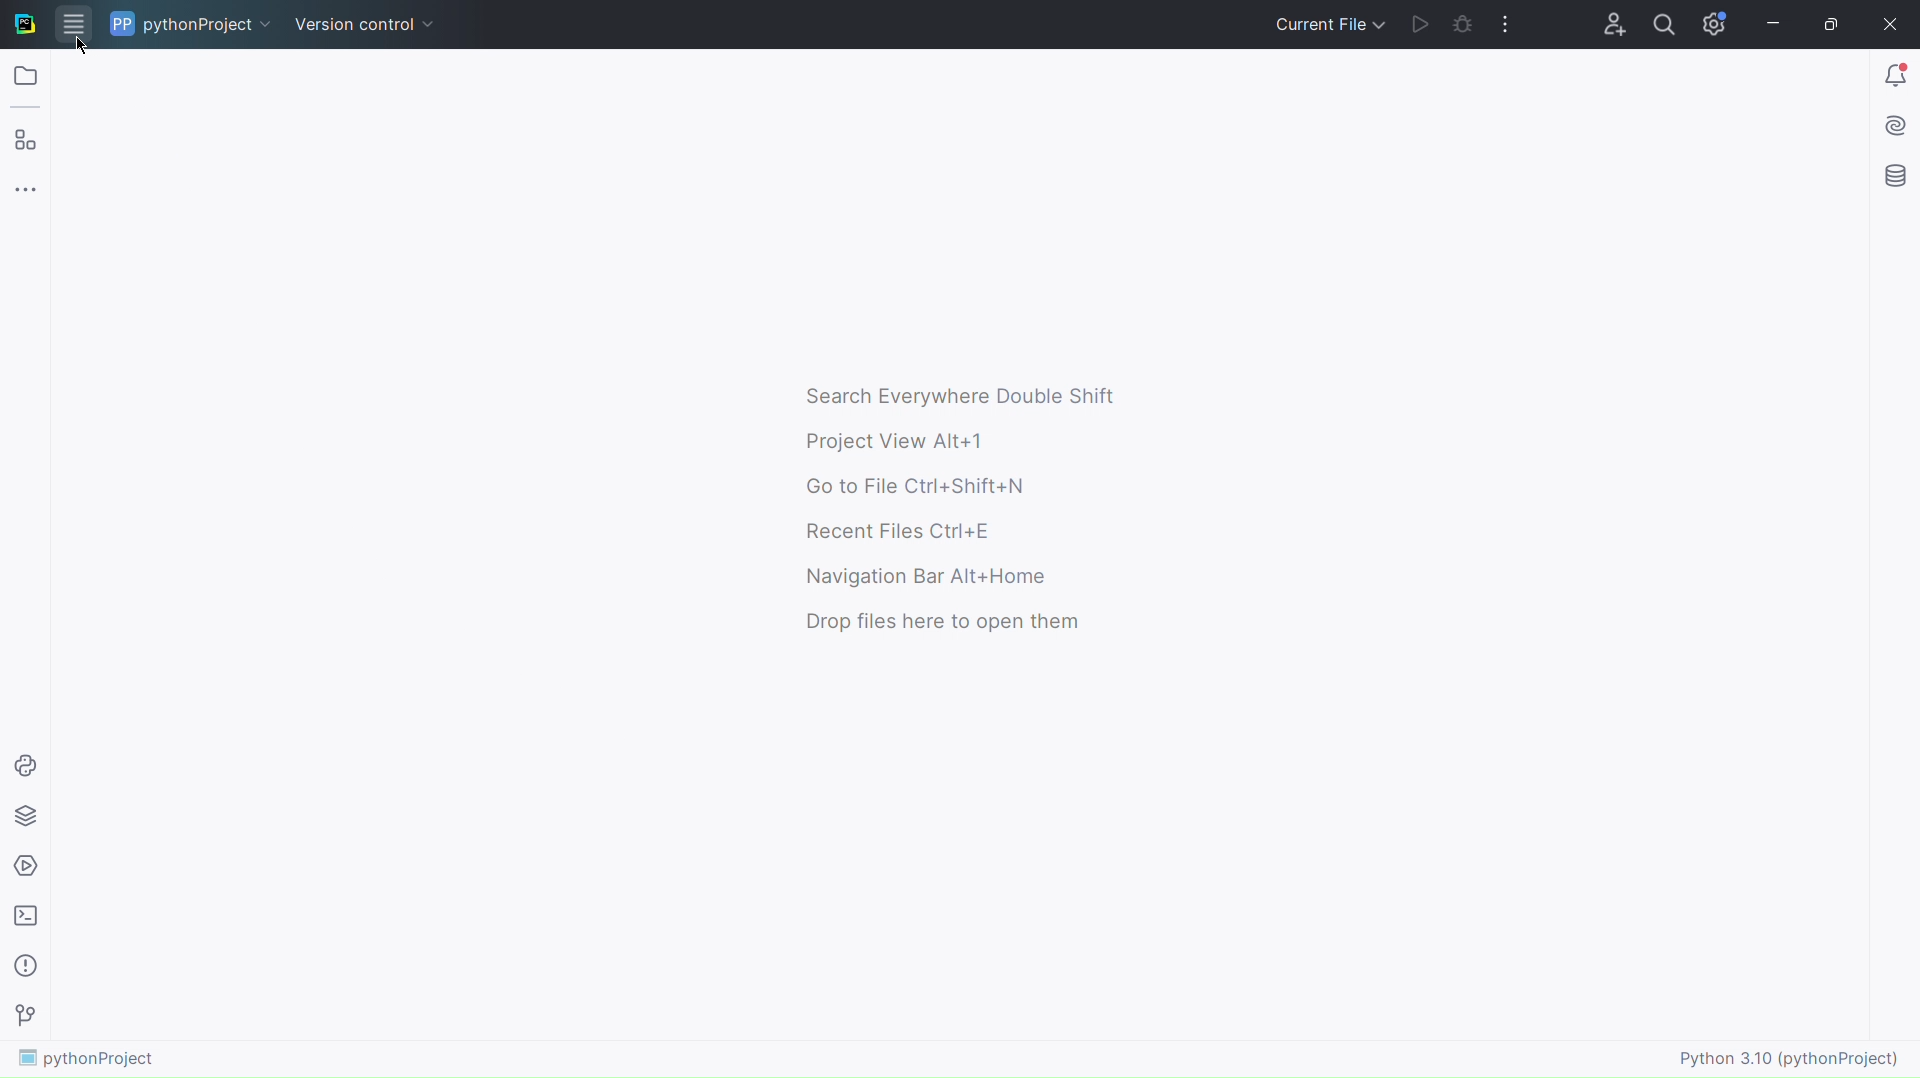 The height and width of the screenshot is (1078, 1920). What do you see at coordinates (25, 916) in the screenshot?
I see `Terminal` at bounding box center [25, 916].